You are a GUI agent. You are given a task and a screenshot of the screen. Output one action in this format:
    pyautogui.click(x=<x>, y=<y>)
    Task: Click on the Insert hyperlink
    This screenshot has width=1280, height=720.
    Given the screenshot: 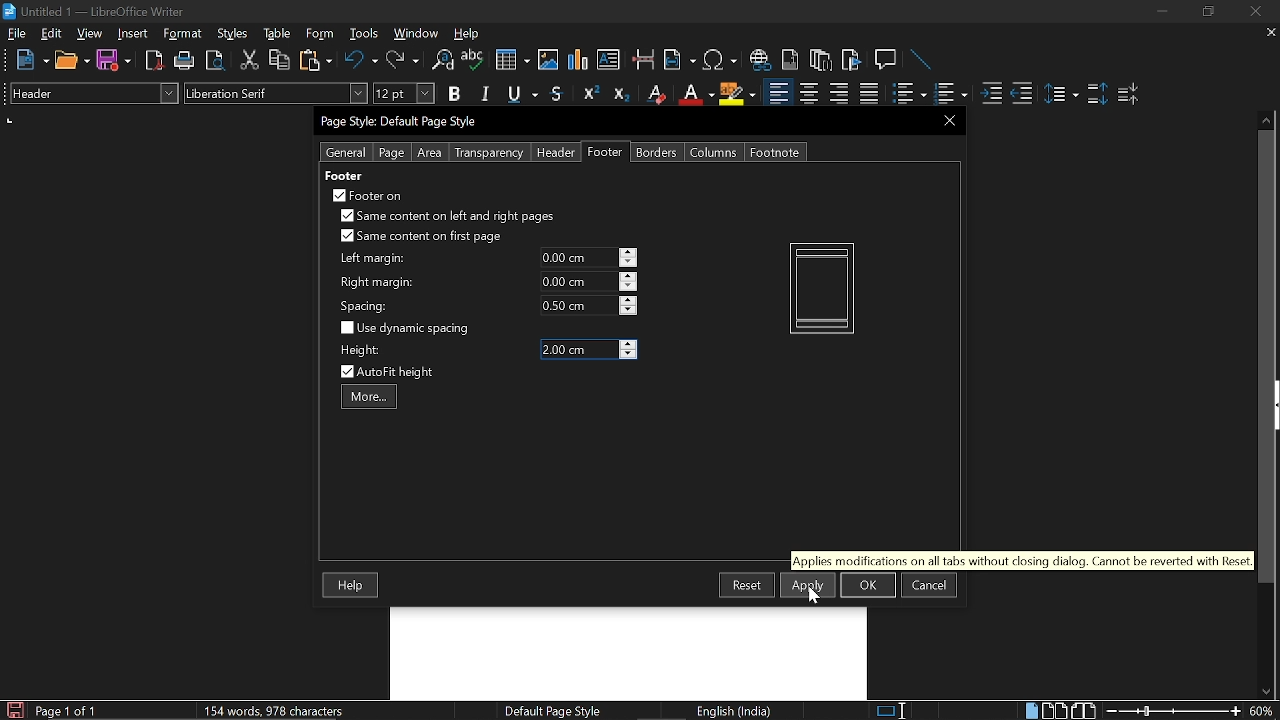 What is the action you would take?
    pyautogui.click(x=761, y=60)
    